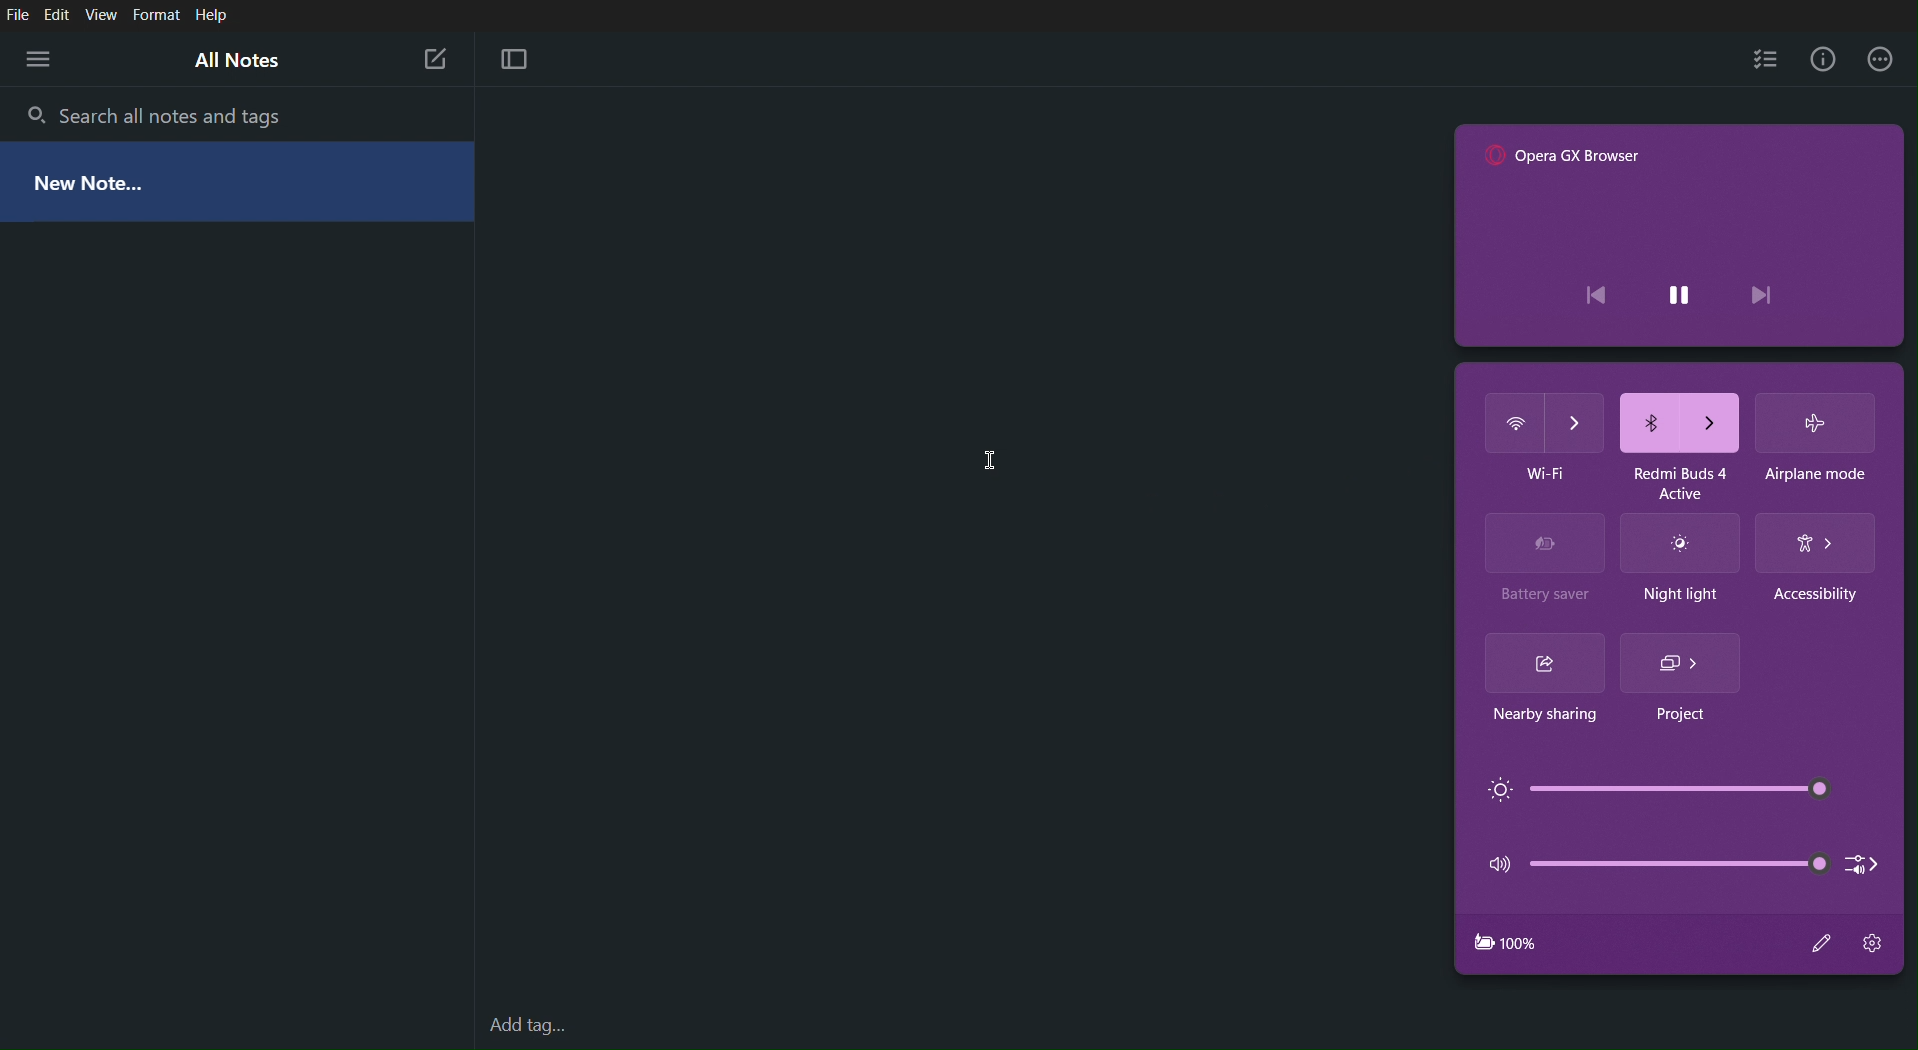  Describe the element at coordinates (1677, 288) in the screenshot. I see `pause` at that location.